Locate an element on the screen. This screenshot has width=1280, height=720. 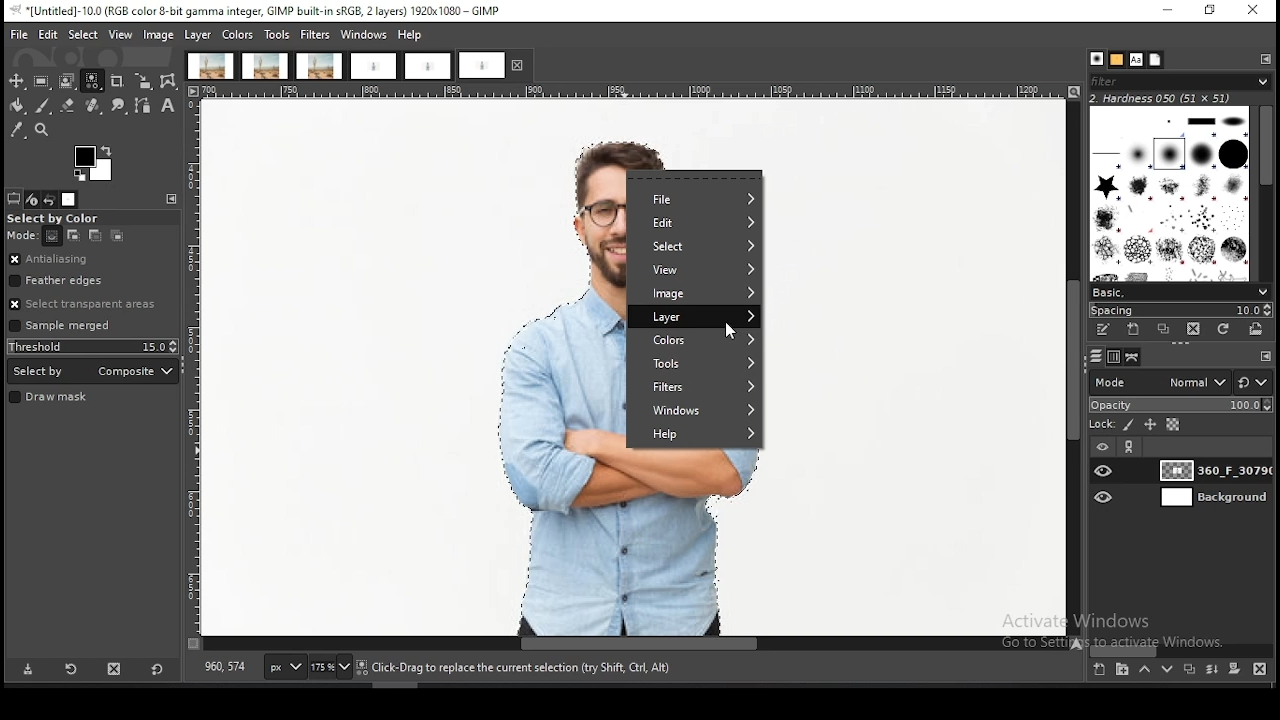
rectangle select tool is located at coordinates (41, 81).